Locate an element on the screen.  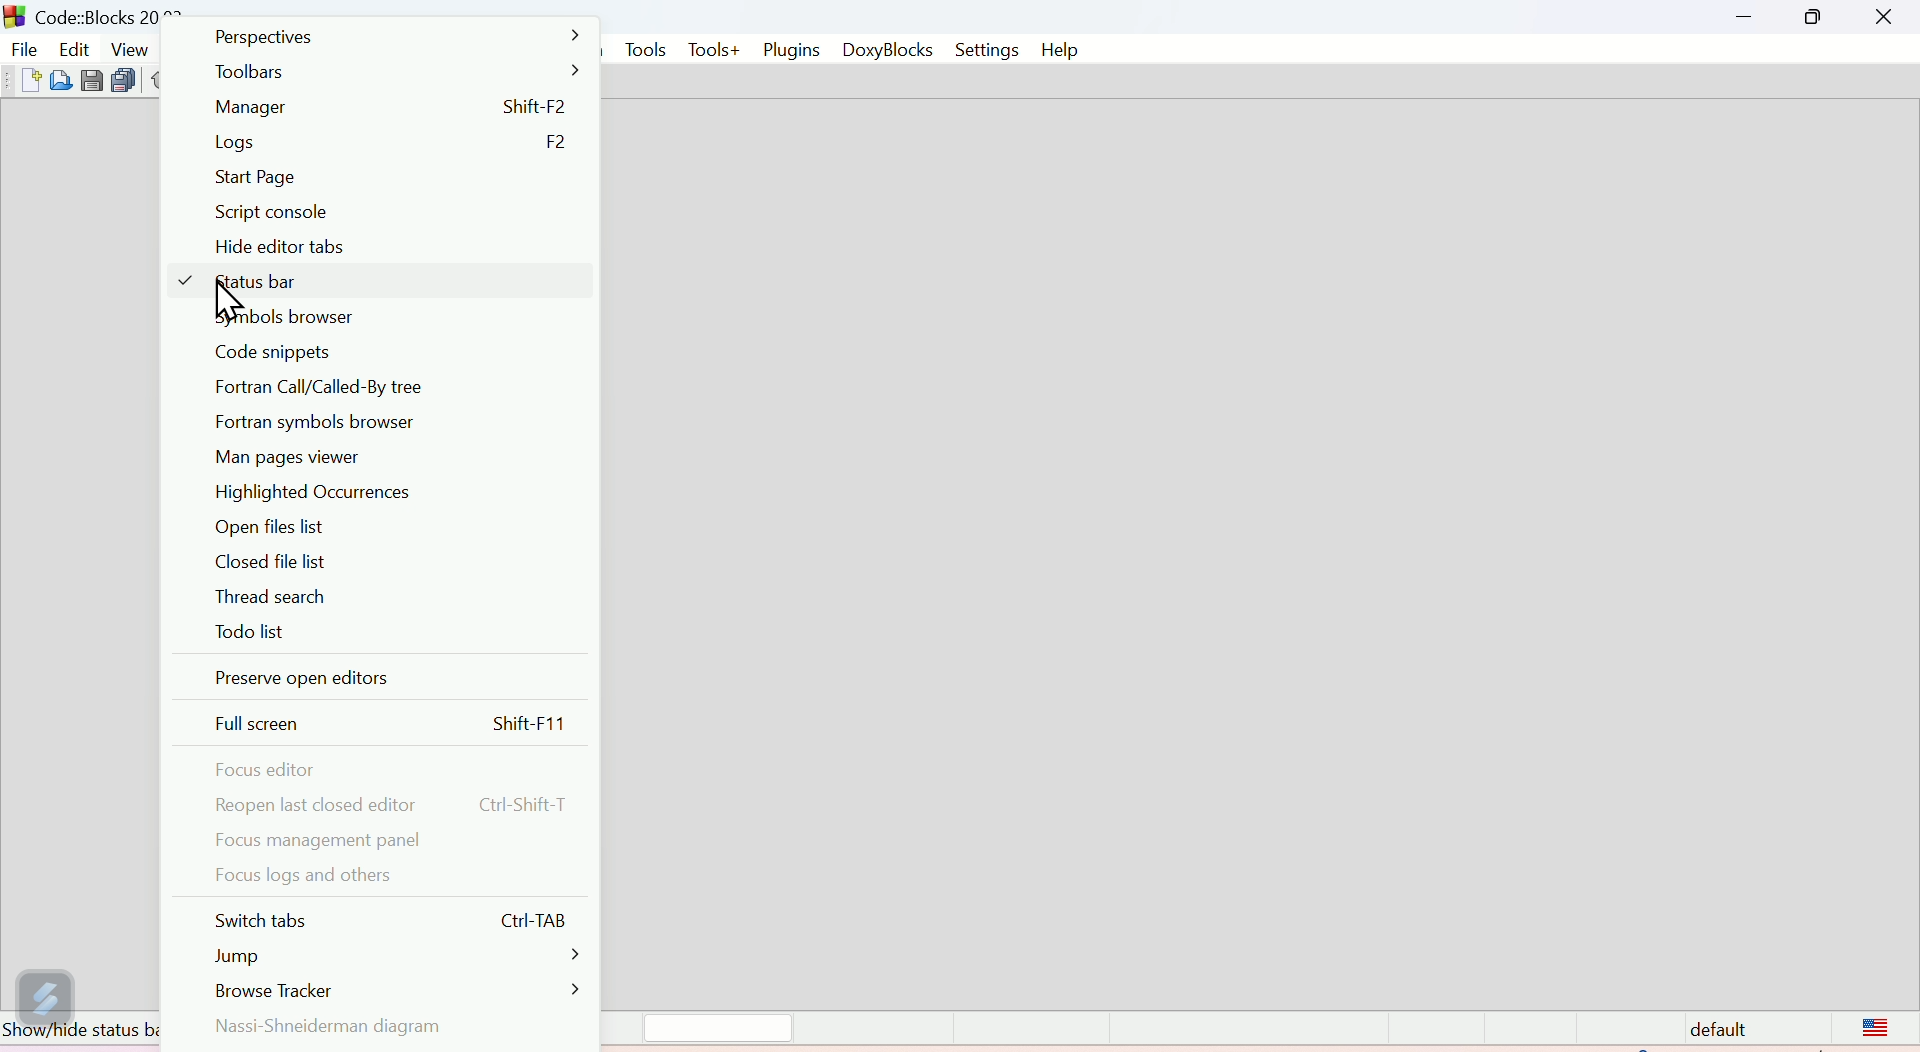
 is located at coordinates (74, 48).